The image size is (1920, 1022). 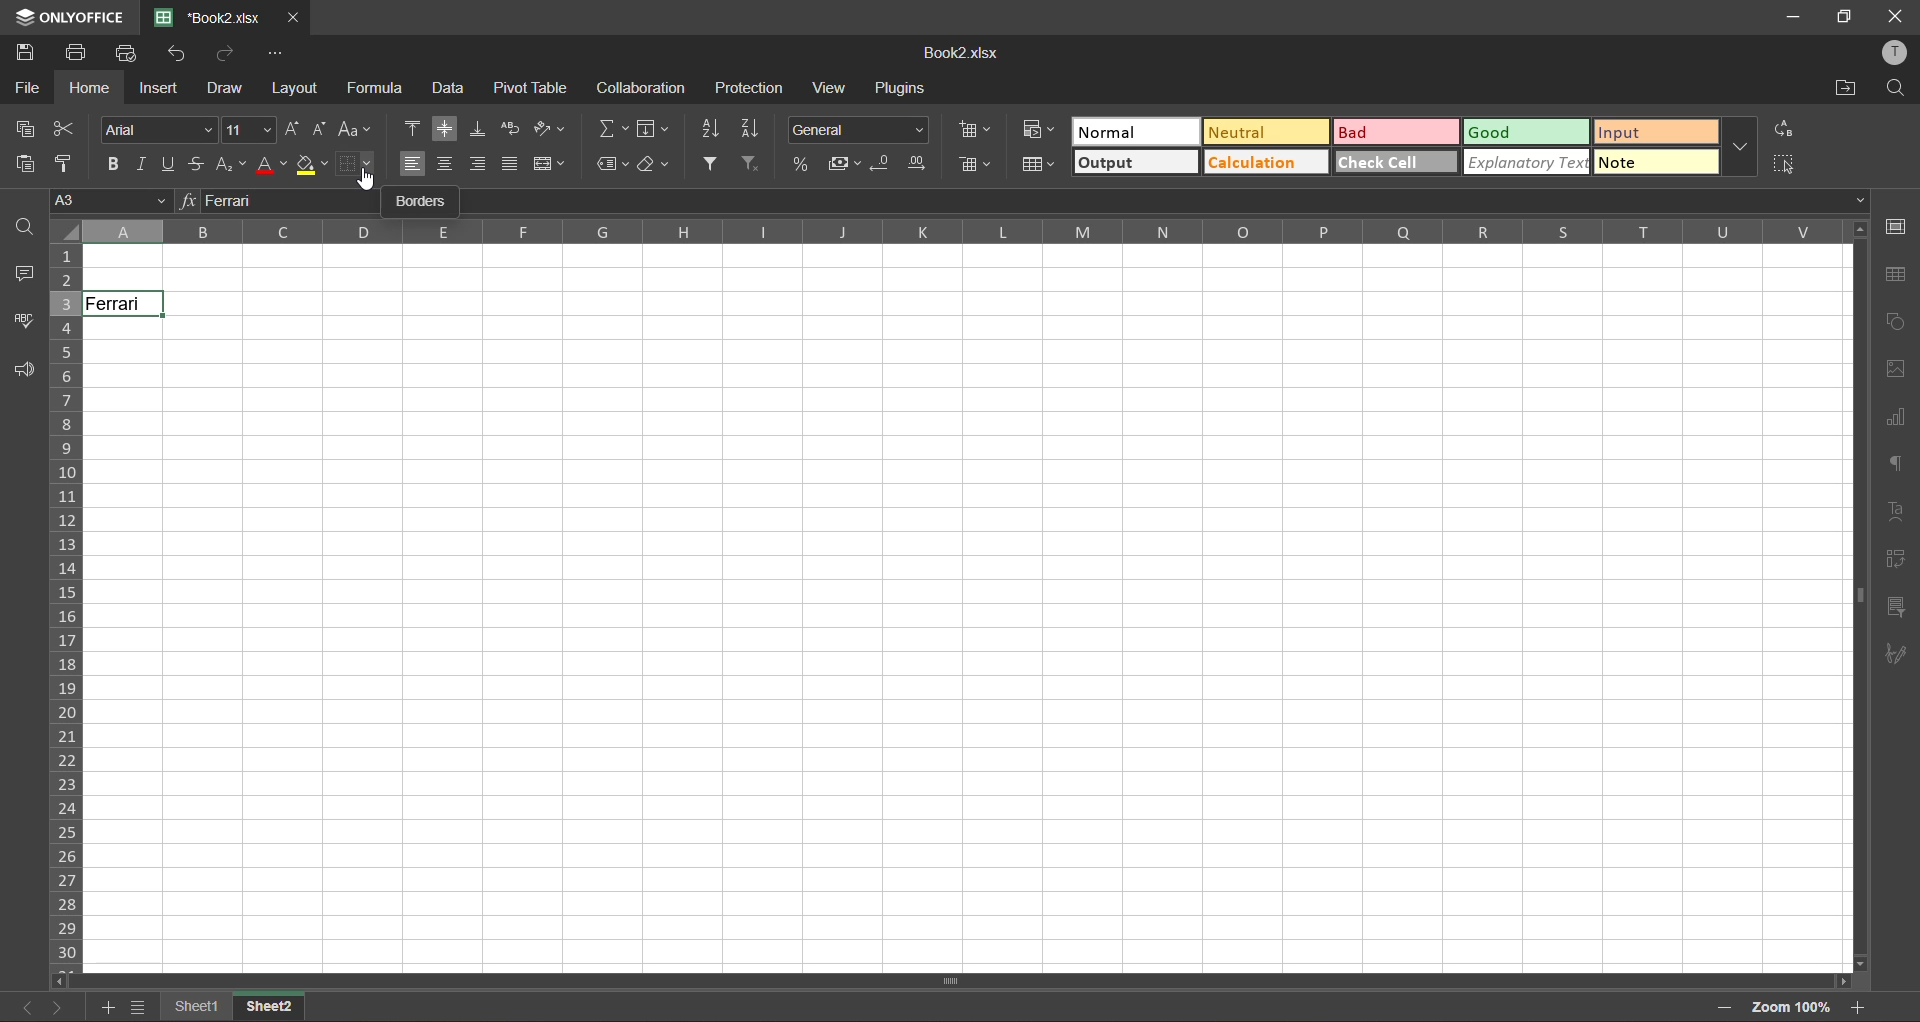 I want to click on summation, so click(x=609, y=129).